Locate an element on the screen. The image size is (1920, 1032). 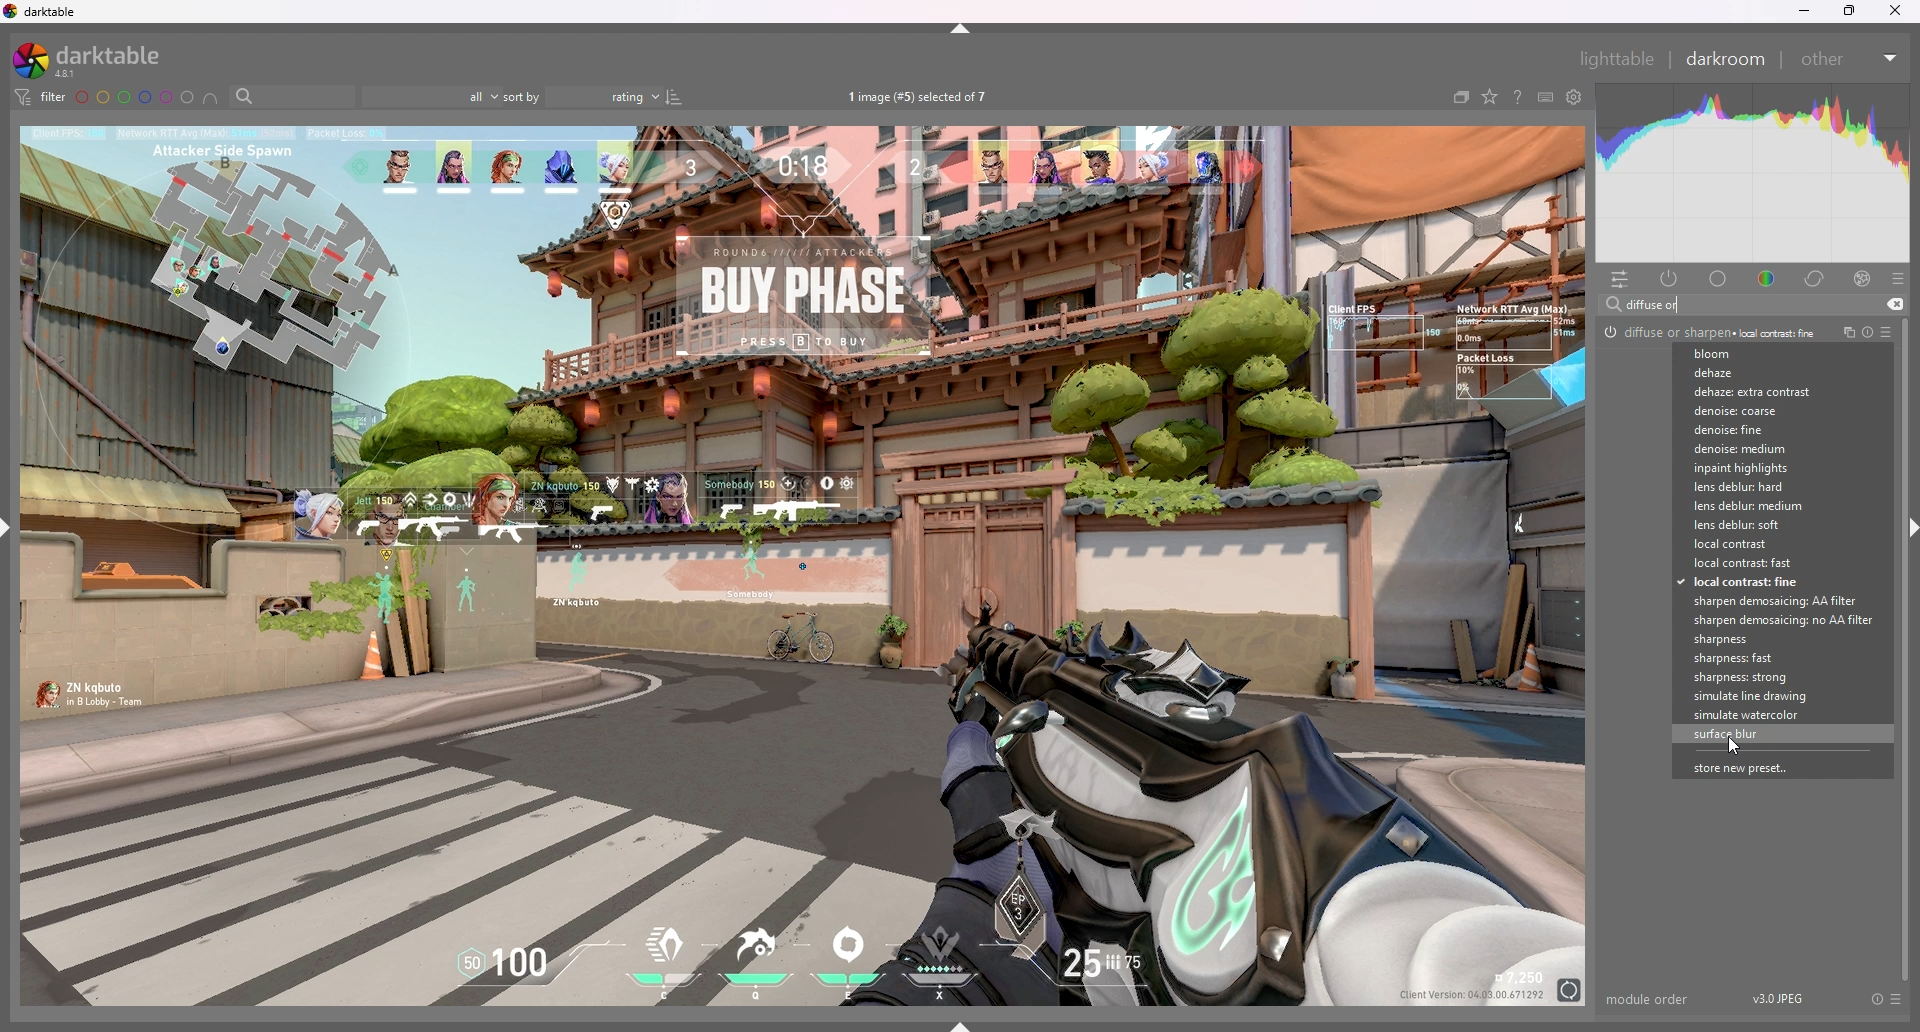
photo is located at coordinates (799, 567).